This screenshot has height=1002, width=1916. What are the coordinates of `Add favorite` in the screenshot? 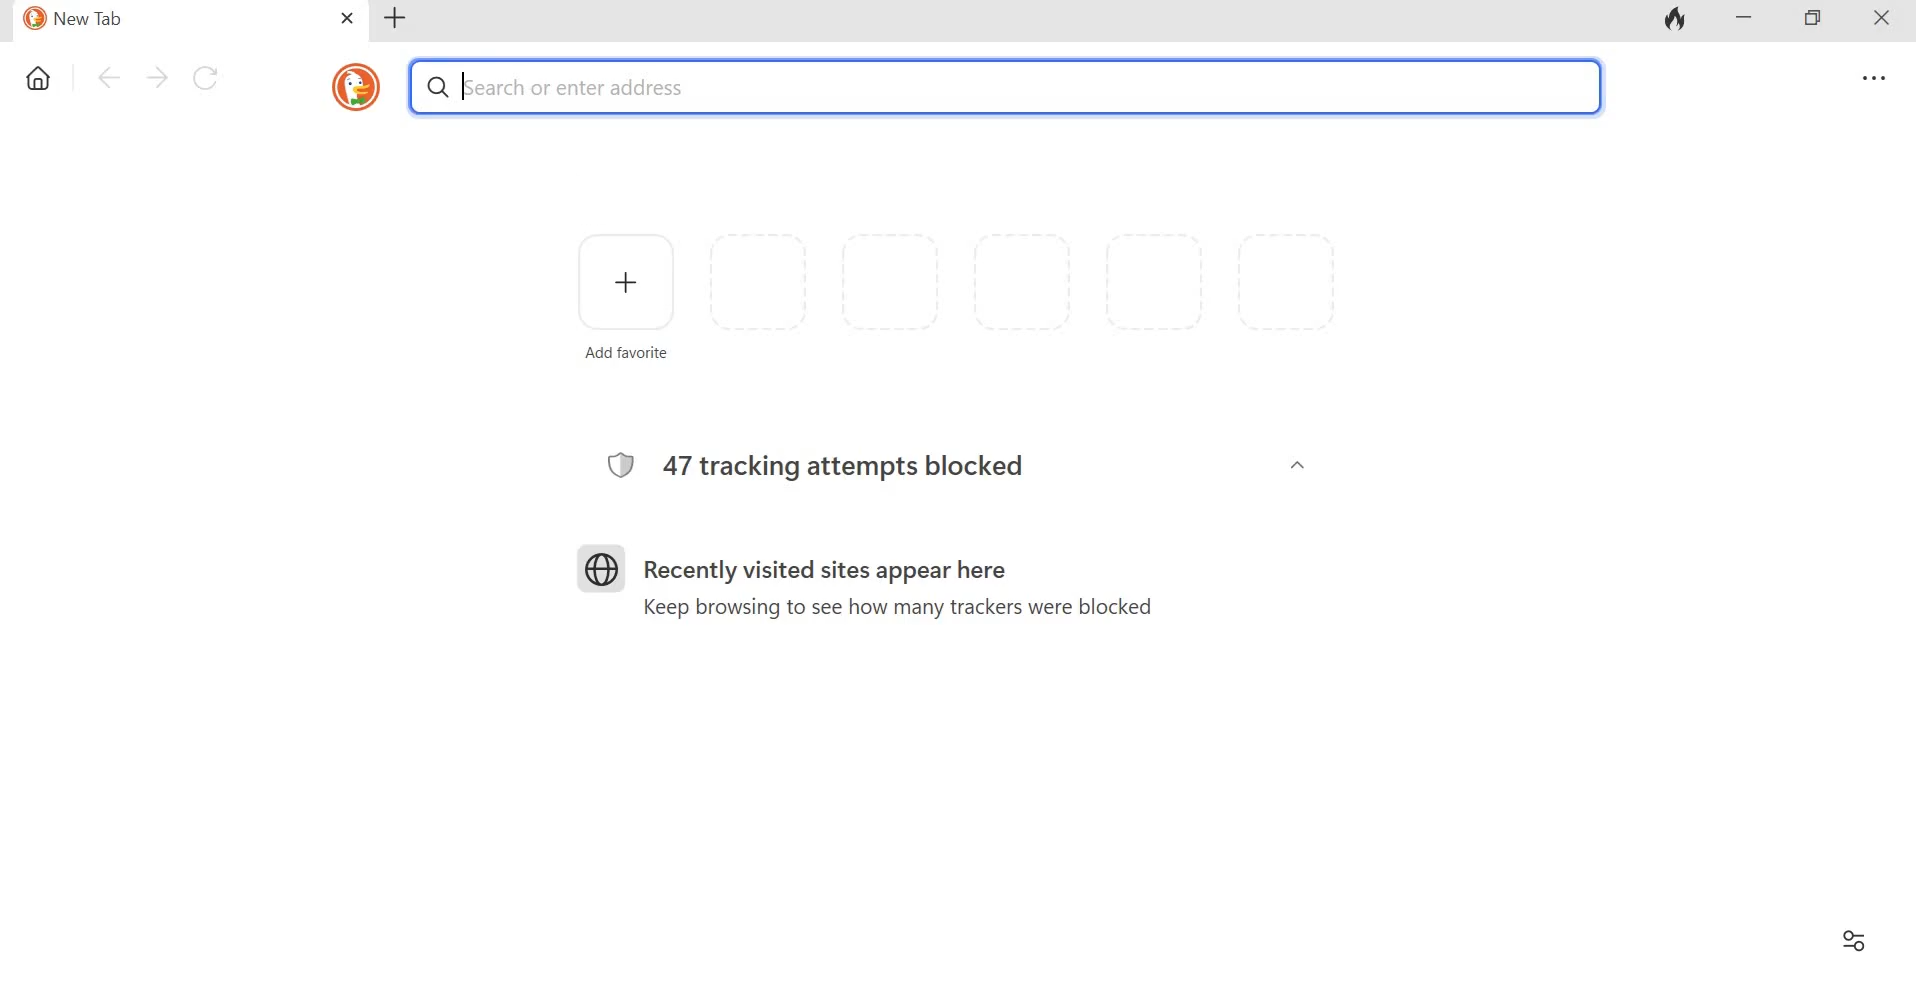 It's located at (627, 353).